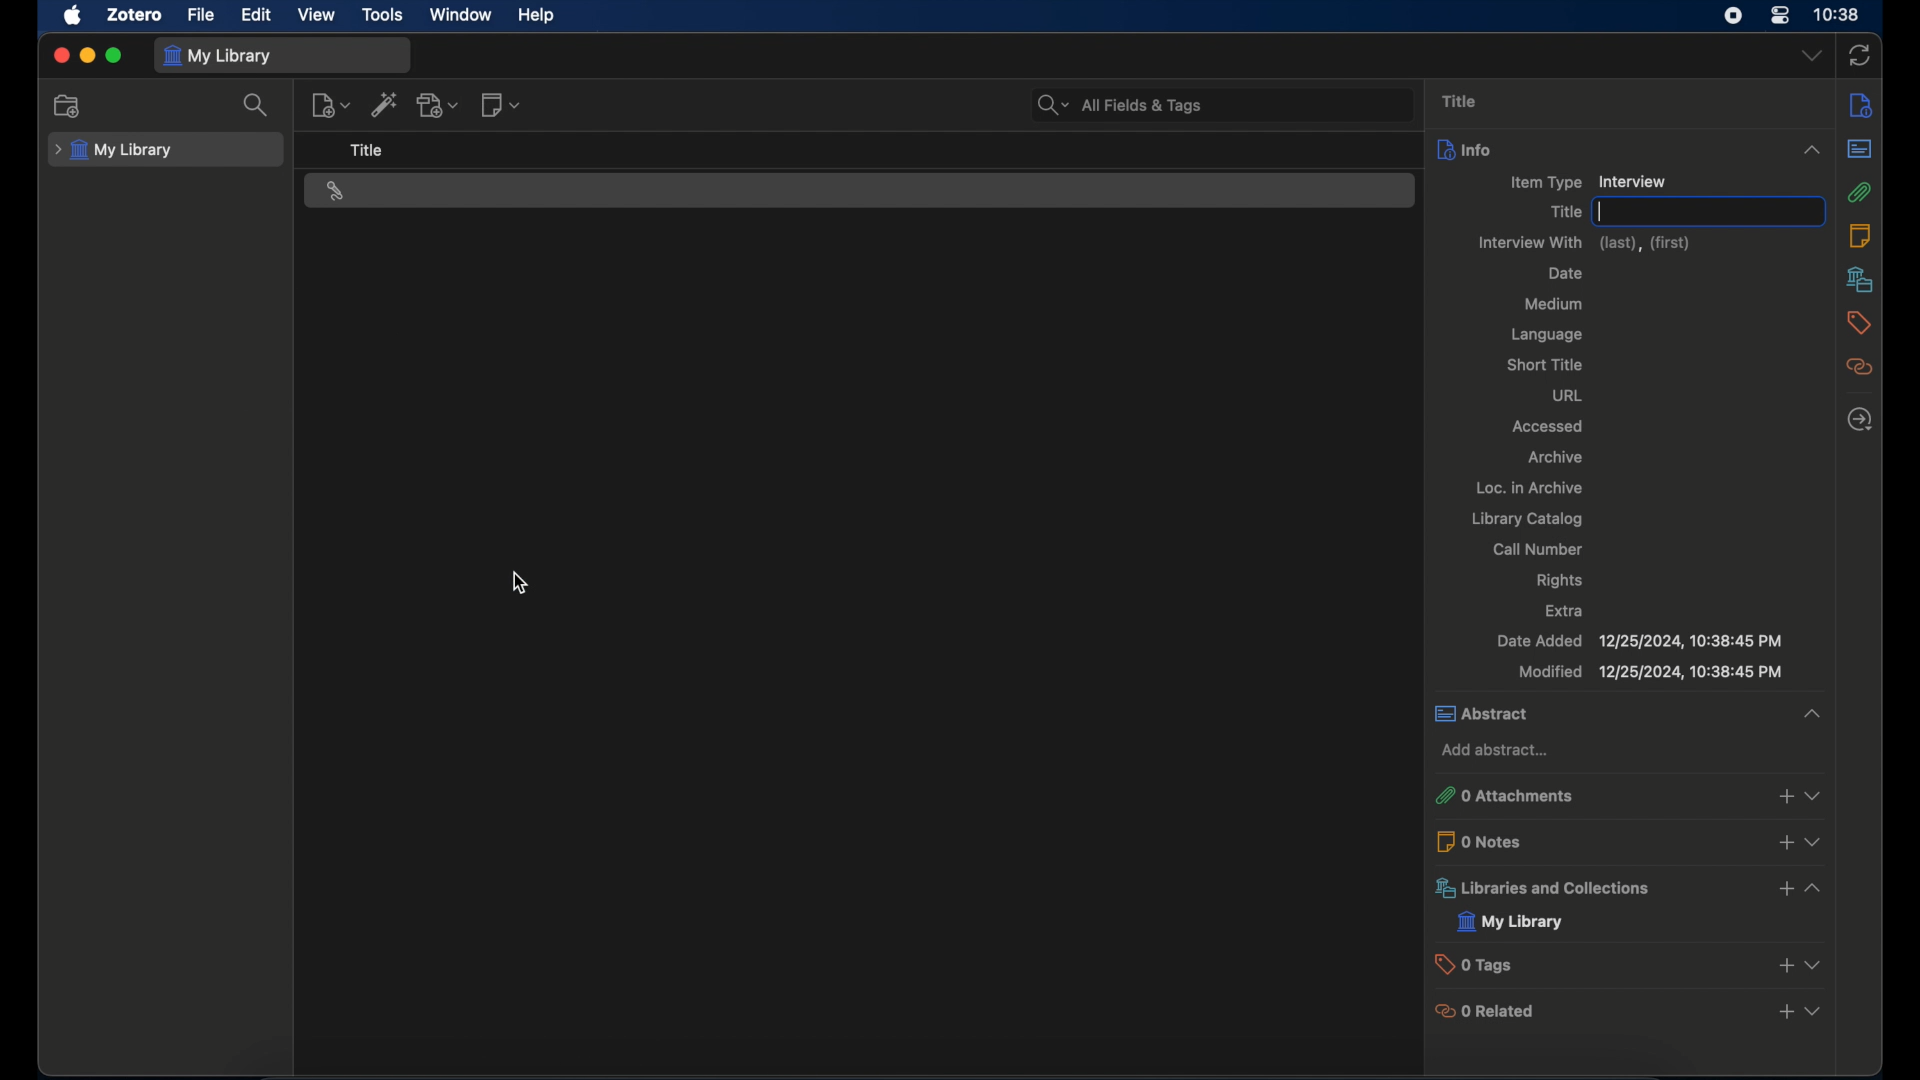 This screenshot has height=1080, width=1920. I want to click on new note, so click(502, 106).